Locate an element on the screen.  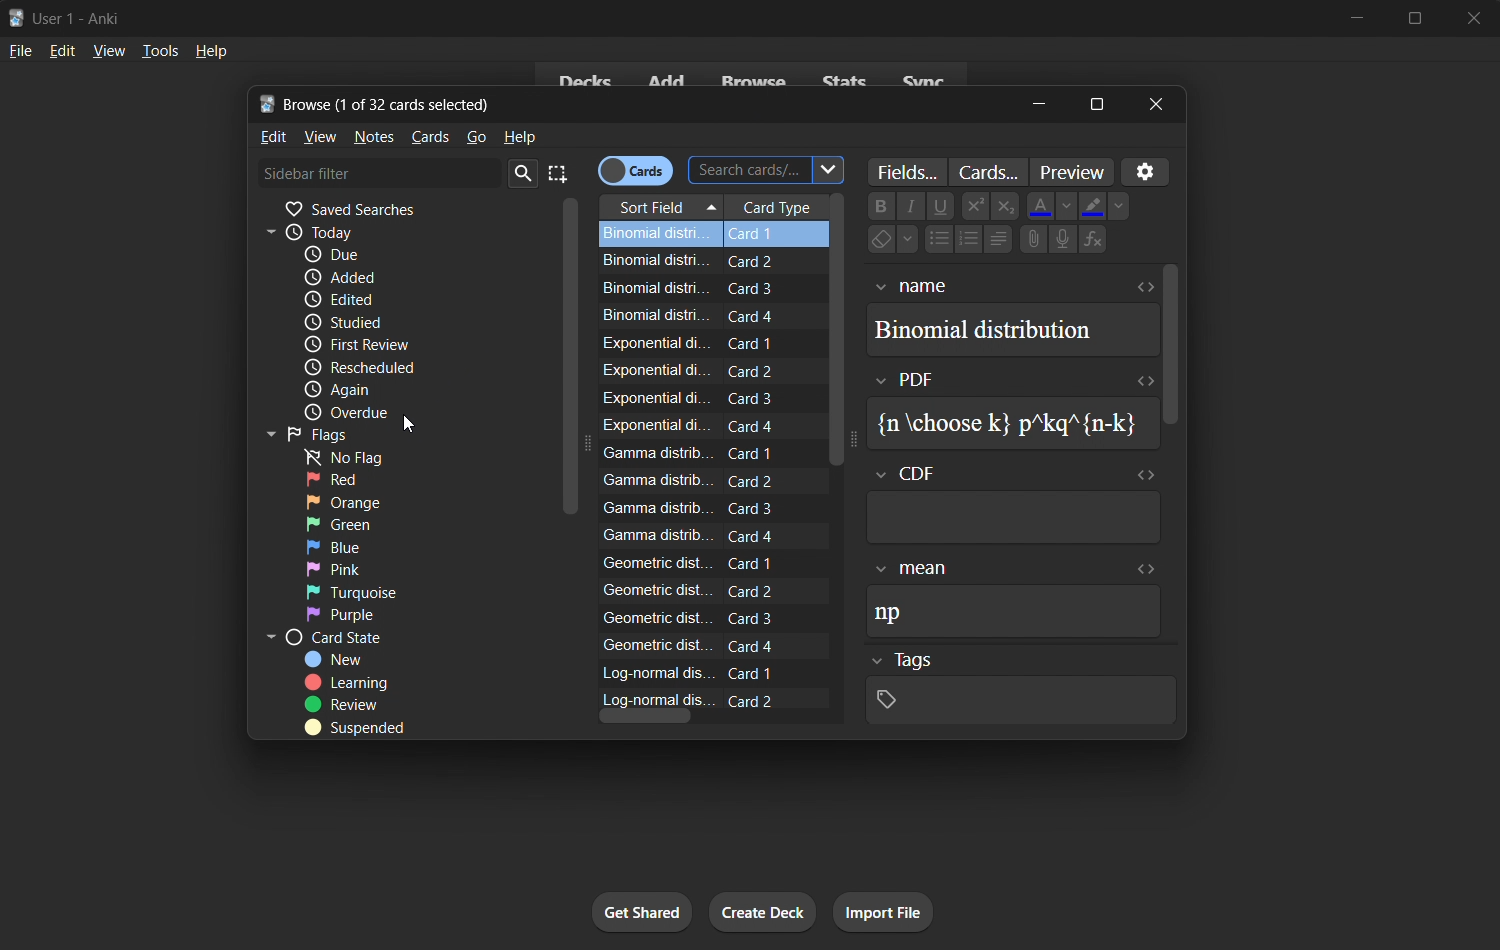
 is located at coordinates (998, 238).